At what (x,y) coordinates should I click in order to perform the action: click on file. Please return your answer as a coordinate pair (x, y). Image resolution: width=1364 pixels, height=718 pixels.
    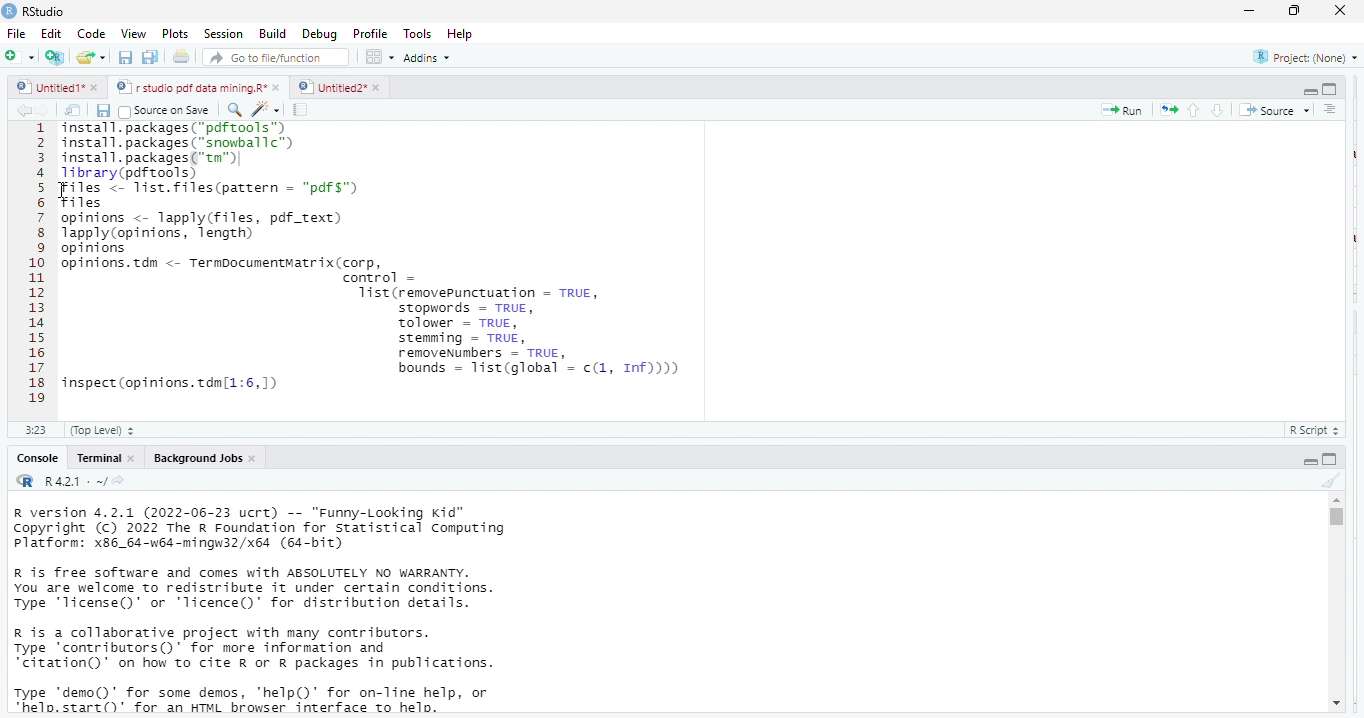
    Looking at the image, I should click on (18, 33).